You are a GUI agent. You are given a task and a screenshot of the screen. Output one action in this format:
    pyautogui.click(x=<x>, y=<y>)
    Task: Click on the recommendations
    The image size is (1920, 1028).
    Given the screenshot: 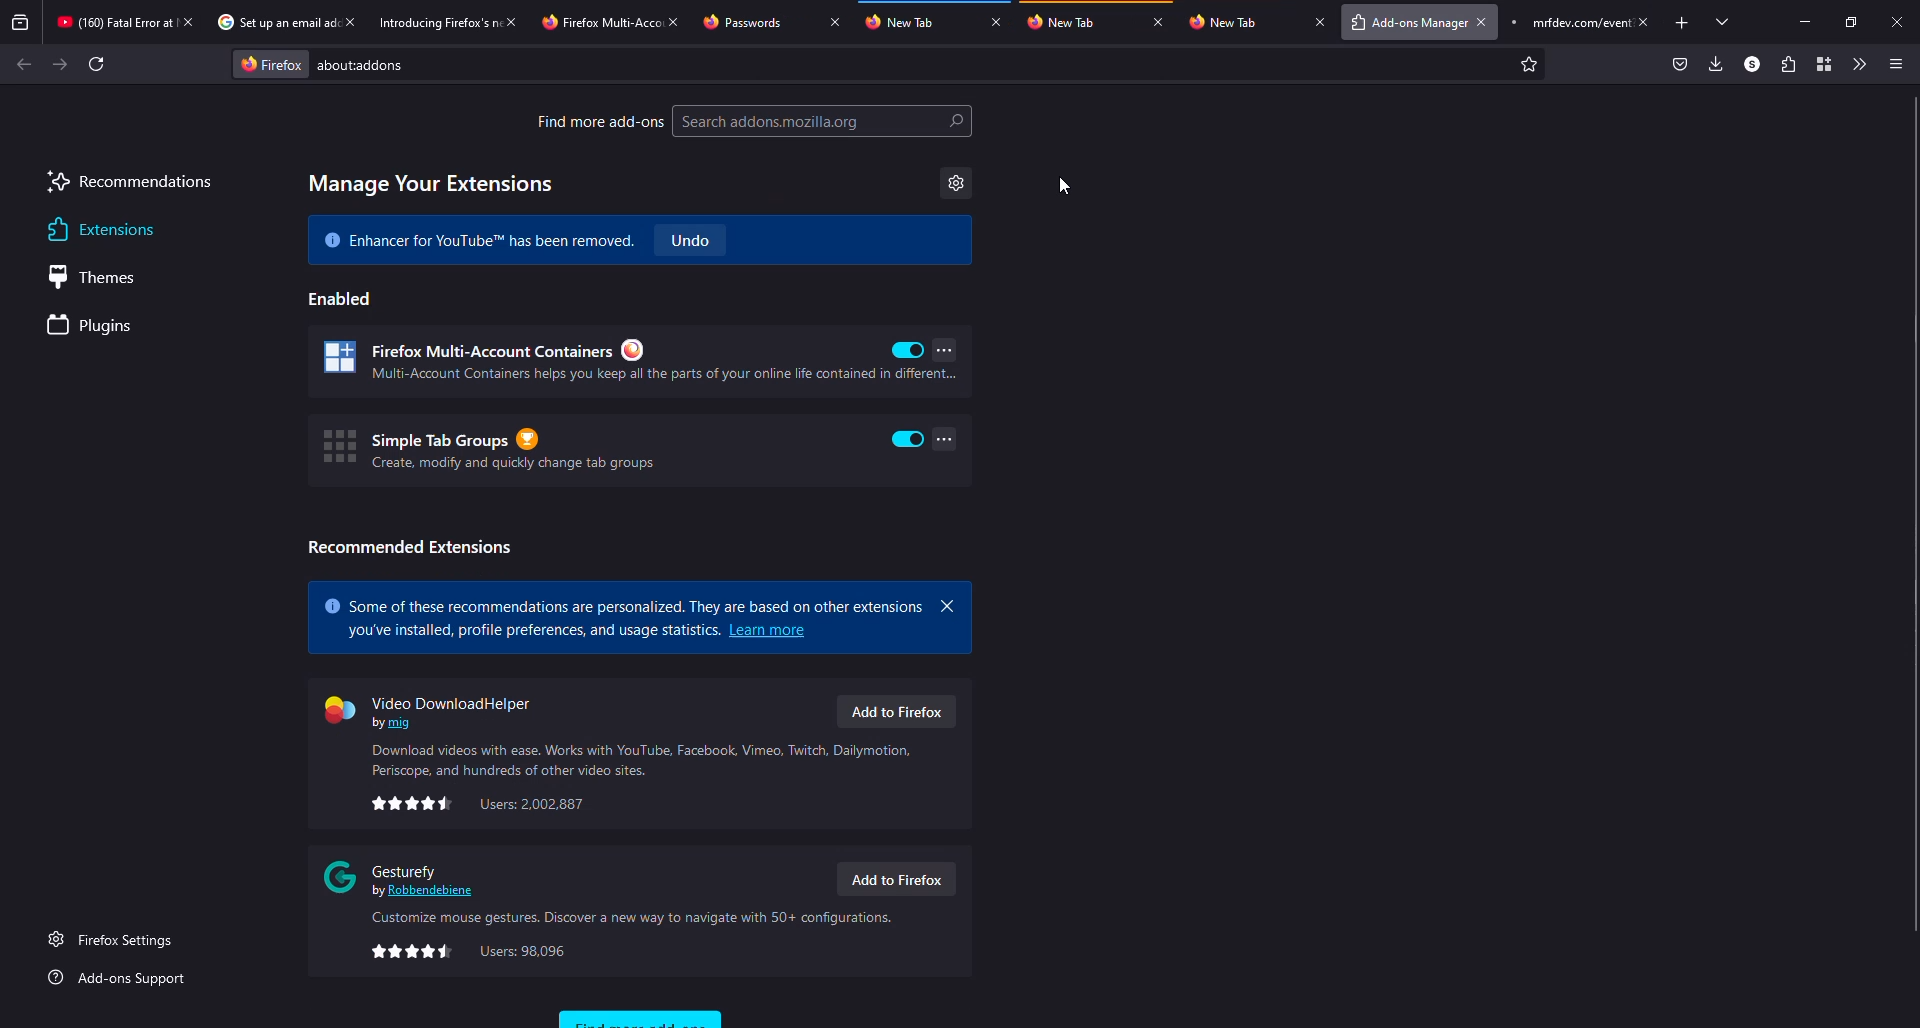 What is the action you would take?
    pyautogui.click(x=130, y=184)
    